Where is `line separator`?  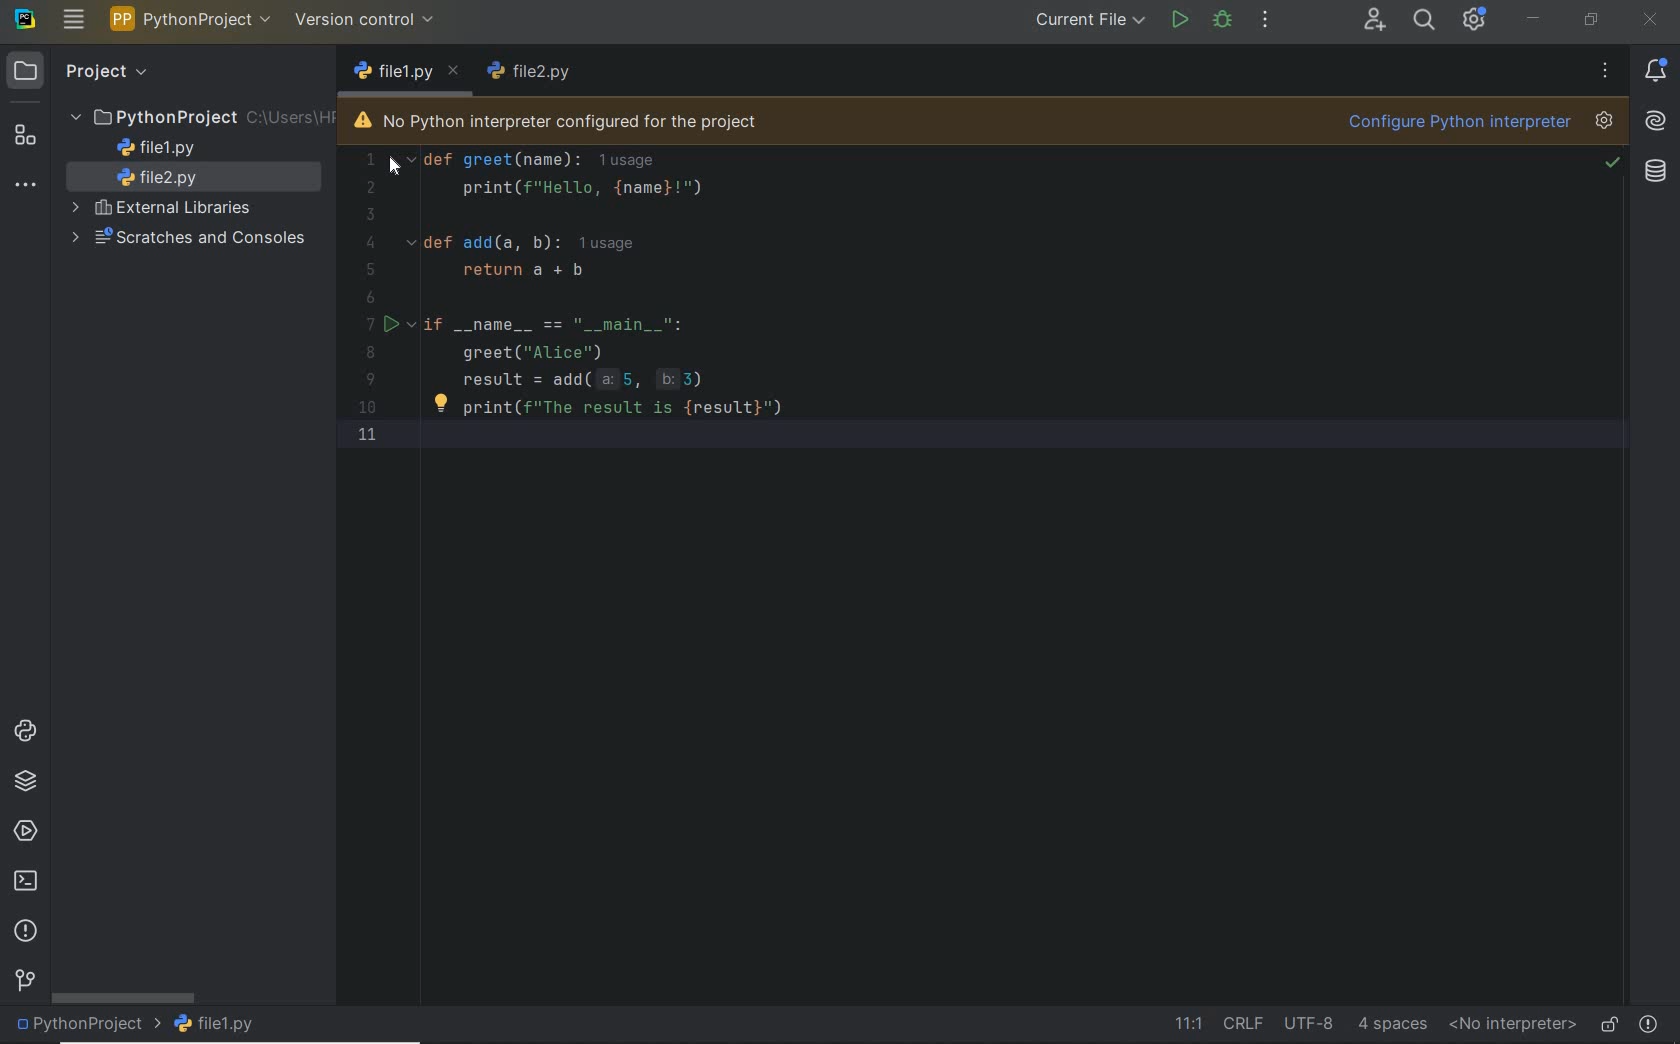 line separator is located at coordinates (1244, 1024).